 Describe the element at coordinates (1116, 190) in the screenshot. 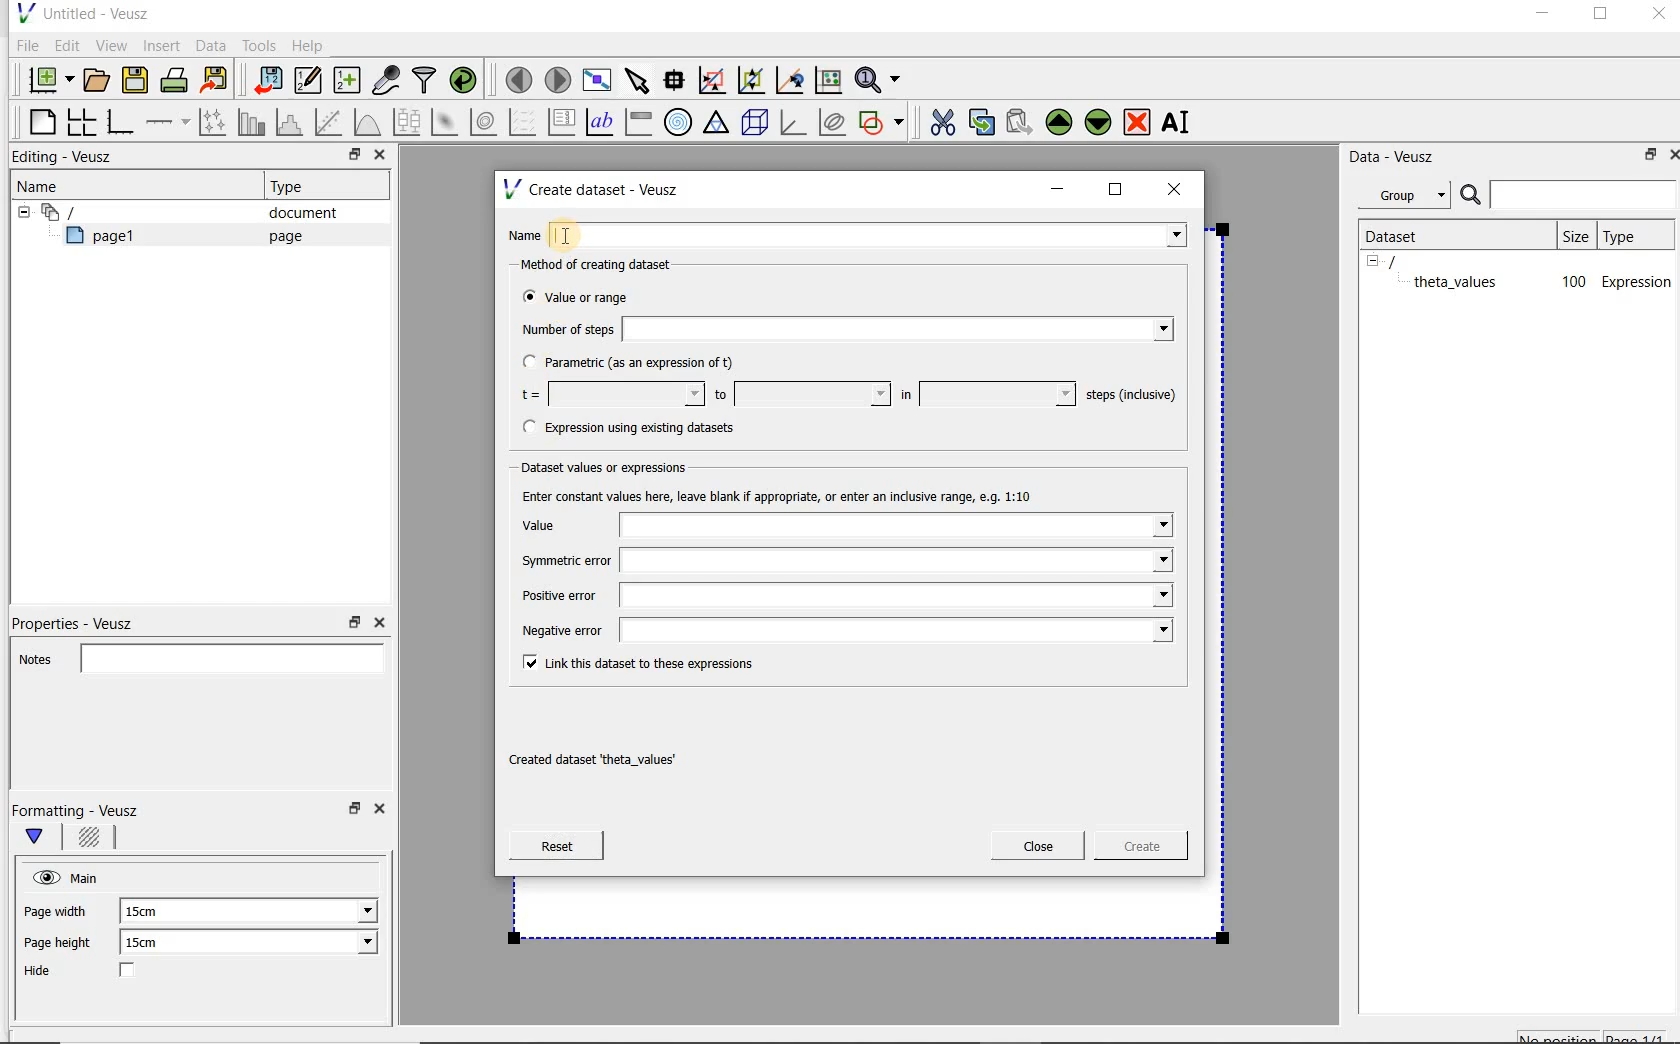

I see `maximize` at that location.